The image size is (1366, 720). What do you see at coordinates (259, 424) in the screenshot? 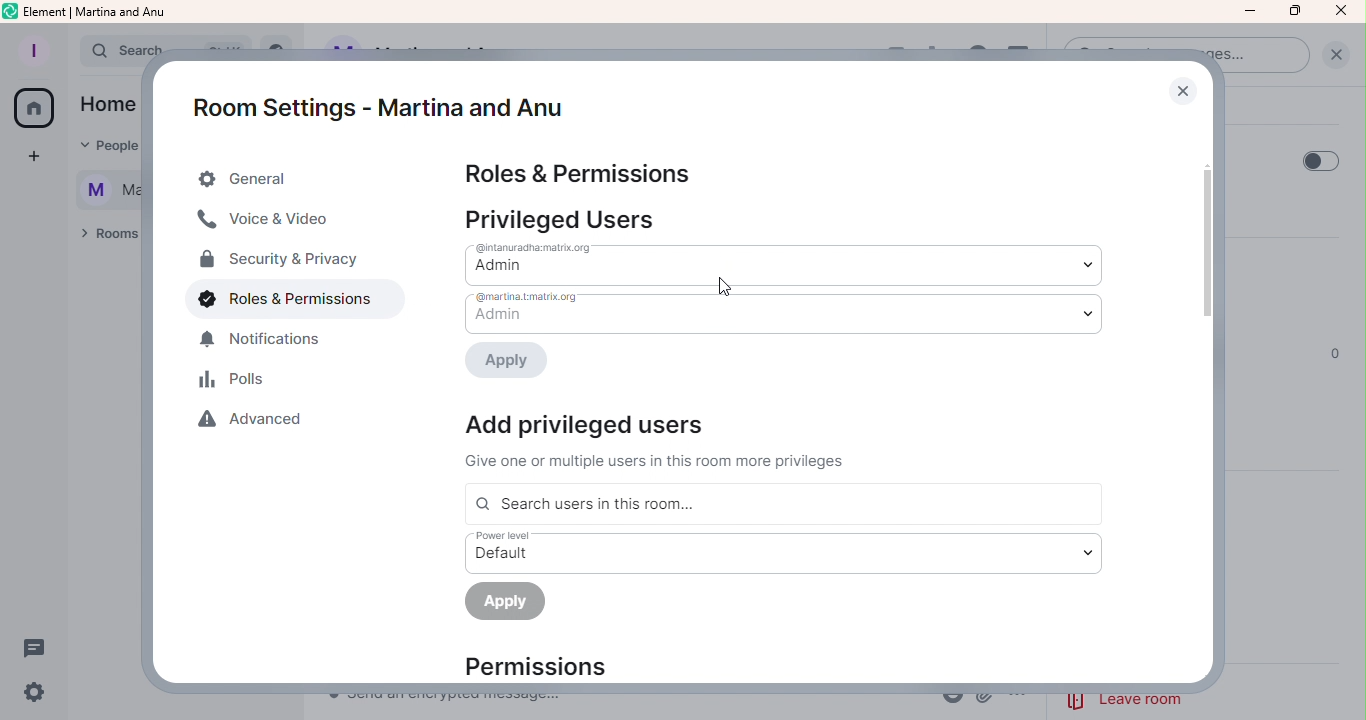
I see `Advanced` at bounding box center [259, 424].